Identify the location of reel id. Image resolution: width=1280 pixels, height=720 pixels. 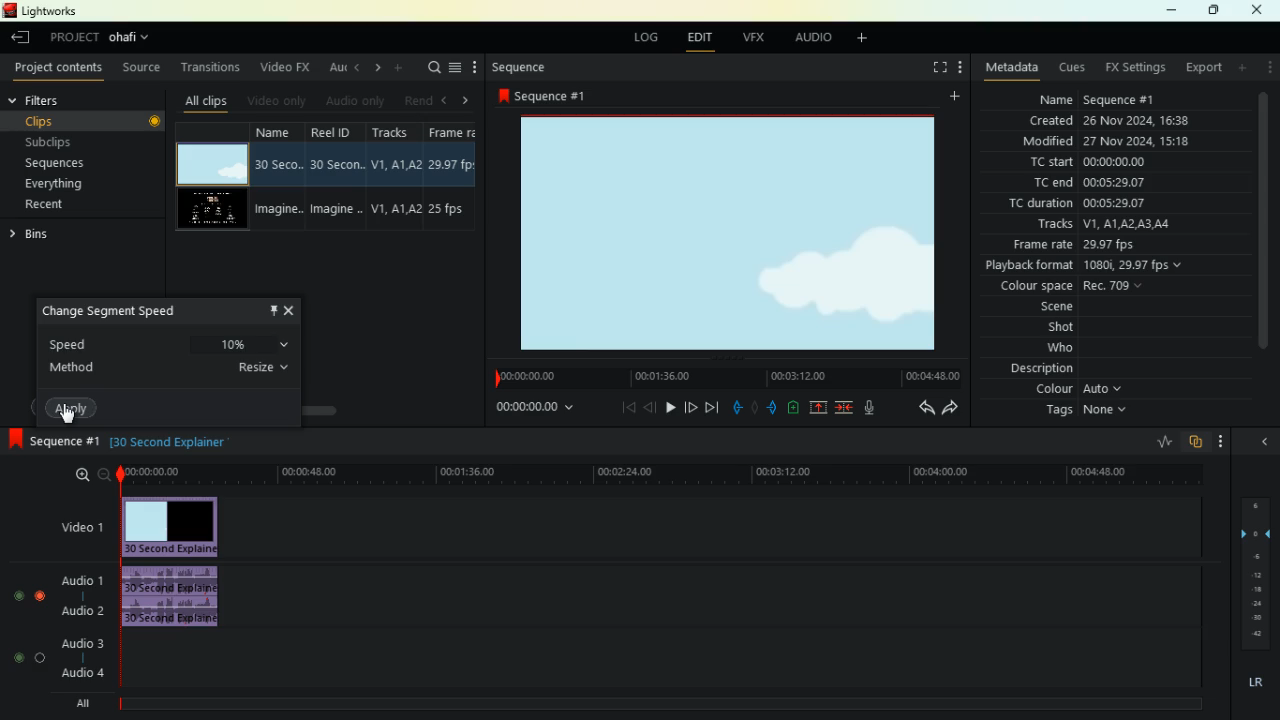
(339, 178).